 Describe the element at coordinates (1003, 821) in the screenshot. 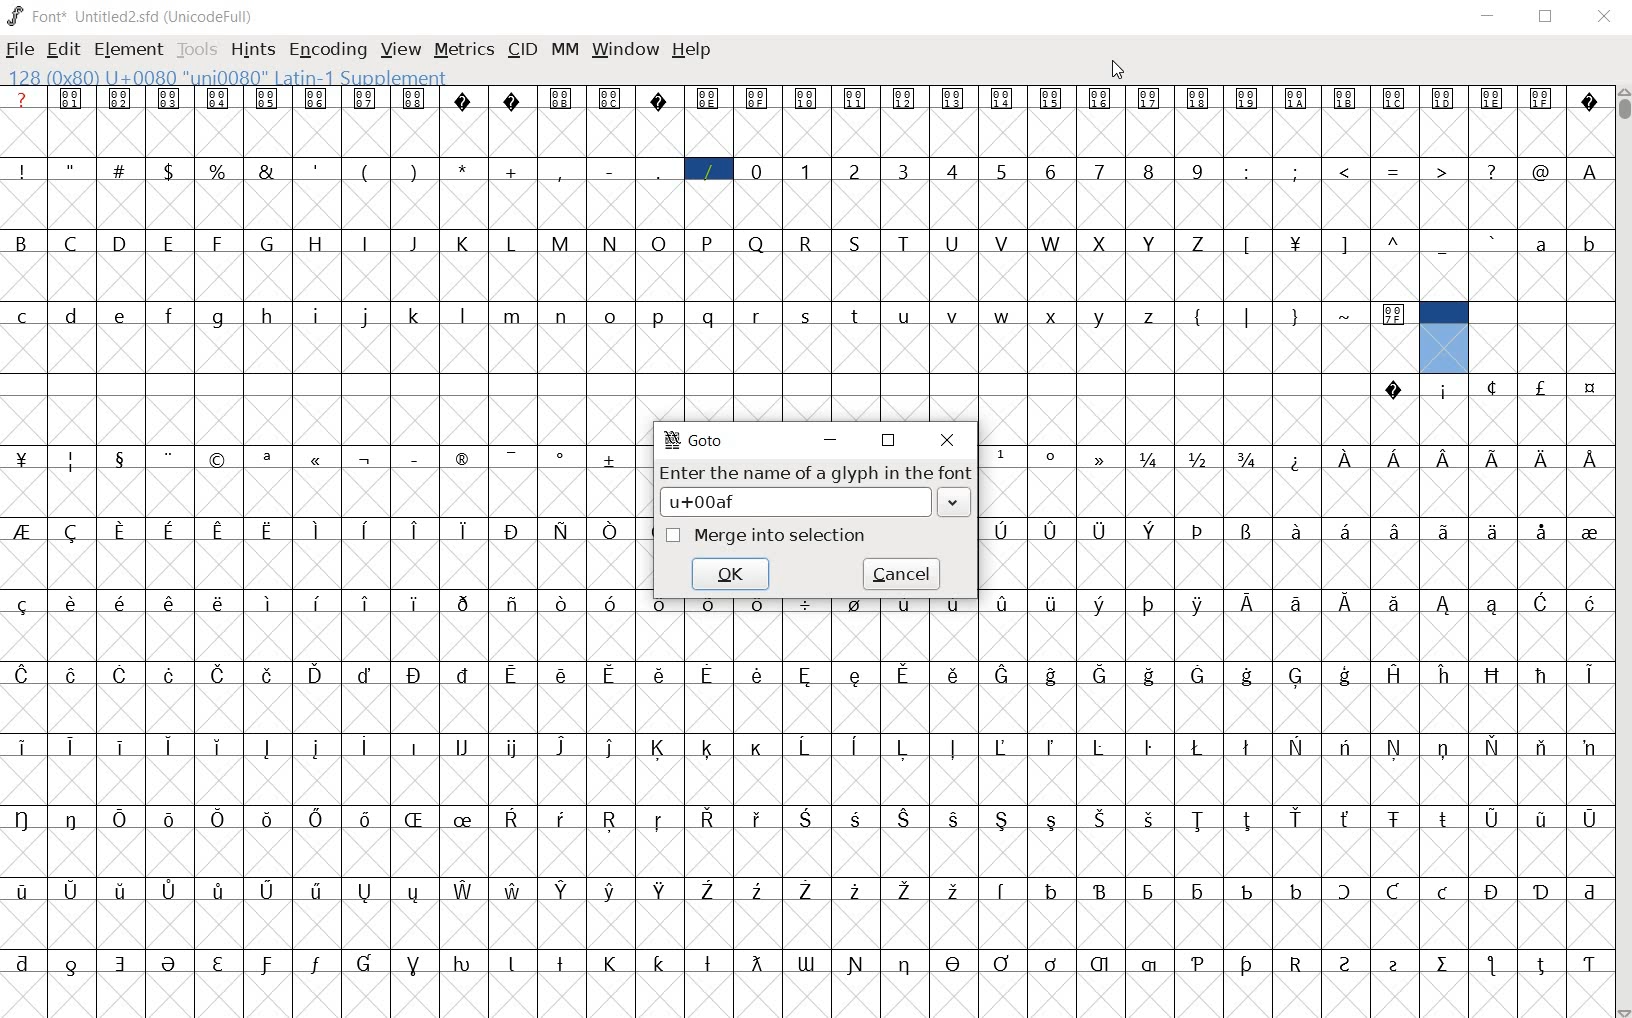

I see `Symbol` at that location.